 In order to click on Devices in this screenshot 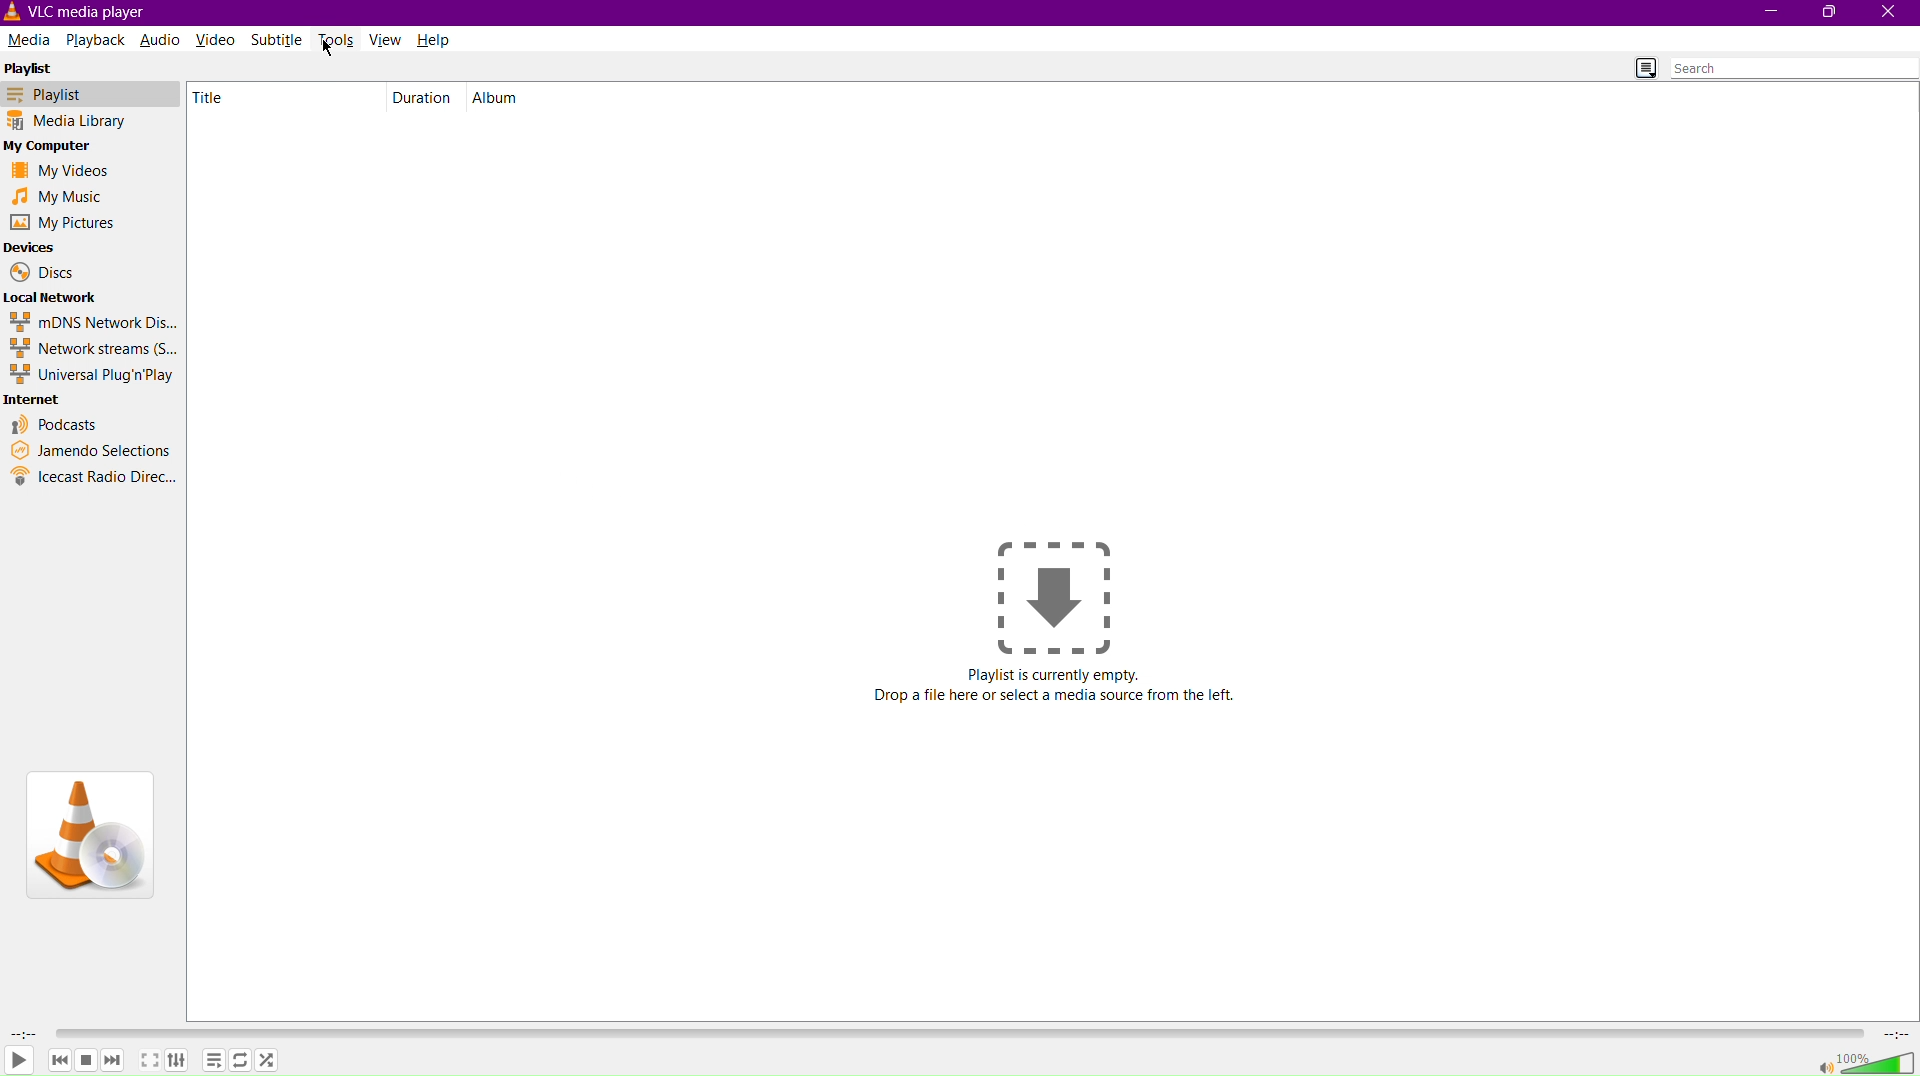, I will do `click(31, 246)`.